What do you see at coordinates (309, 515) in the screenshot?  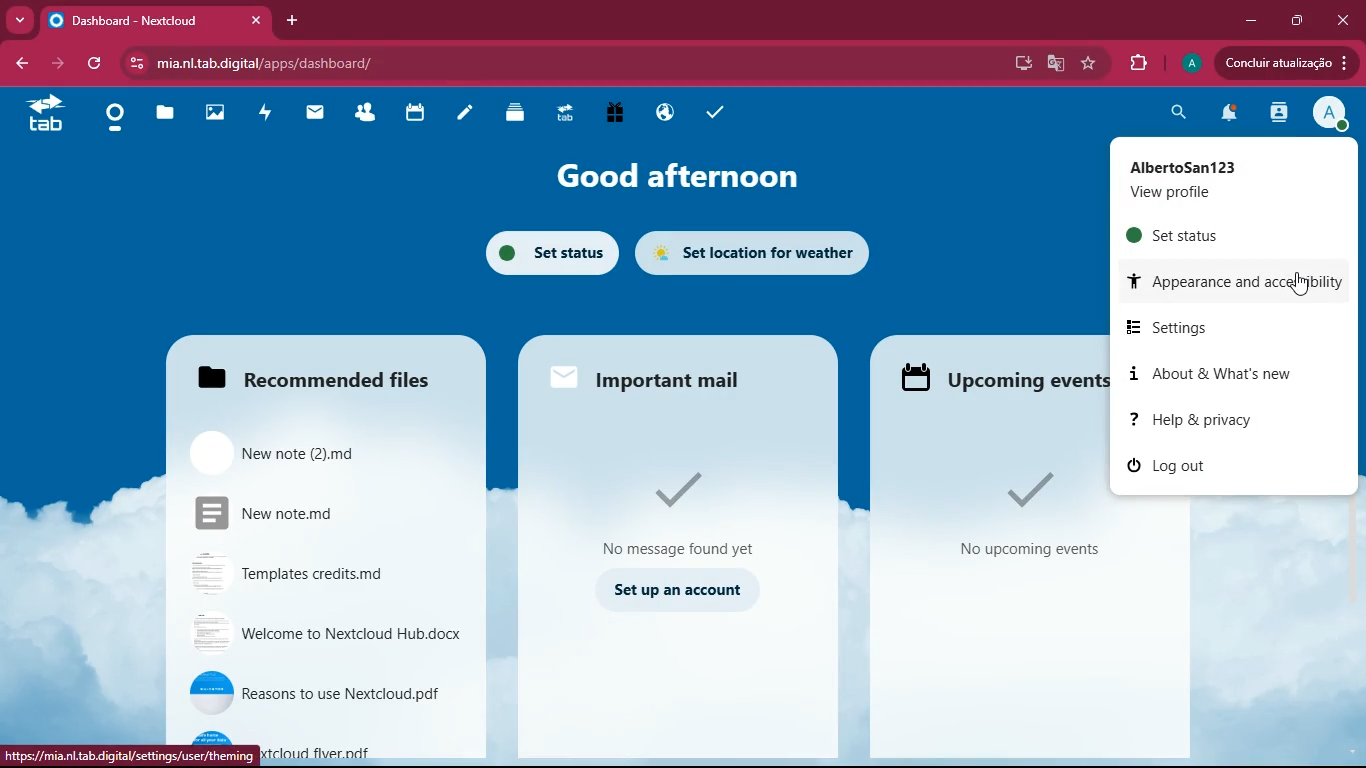 I see `New note.md` at bounding box center [309, 515].